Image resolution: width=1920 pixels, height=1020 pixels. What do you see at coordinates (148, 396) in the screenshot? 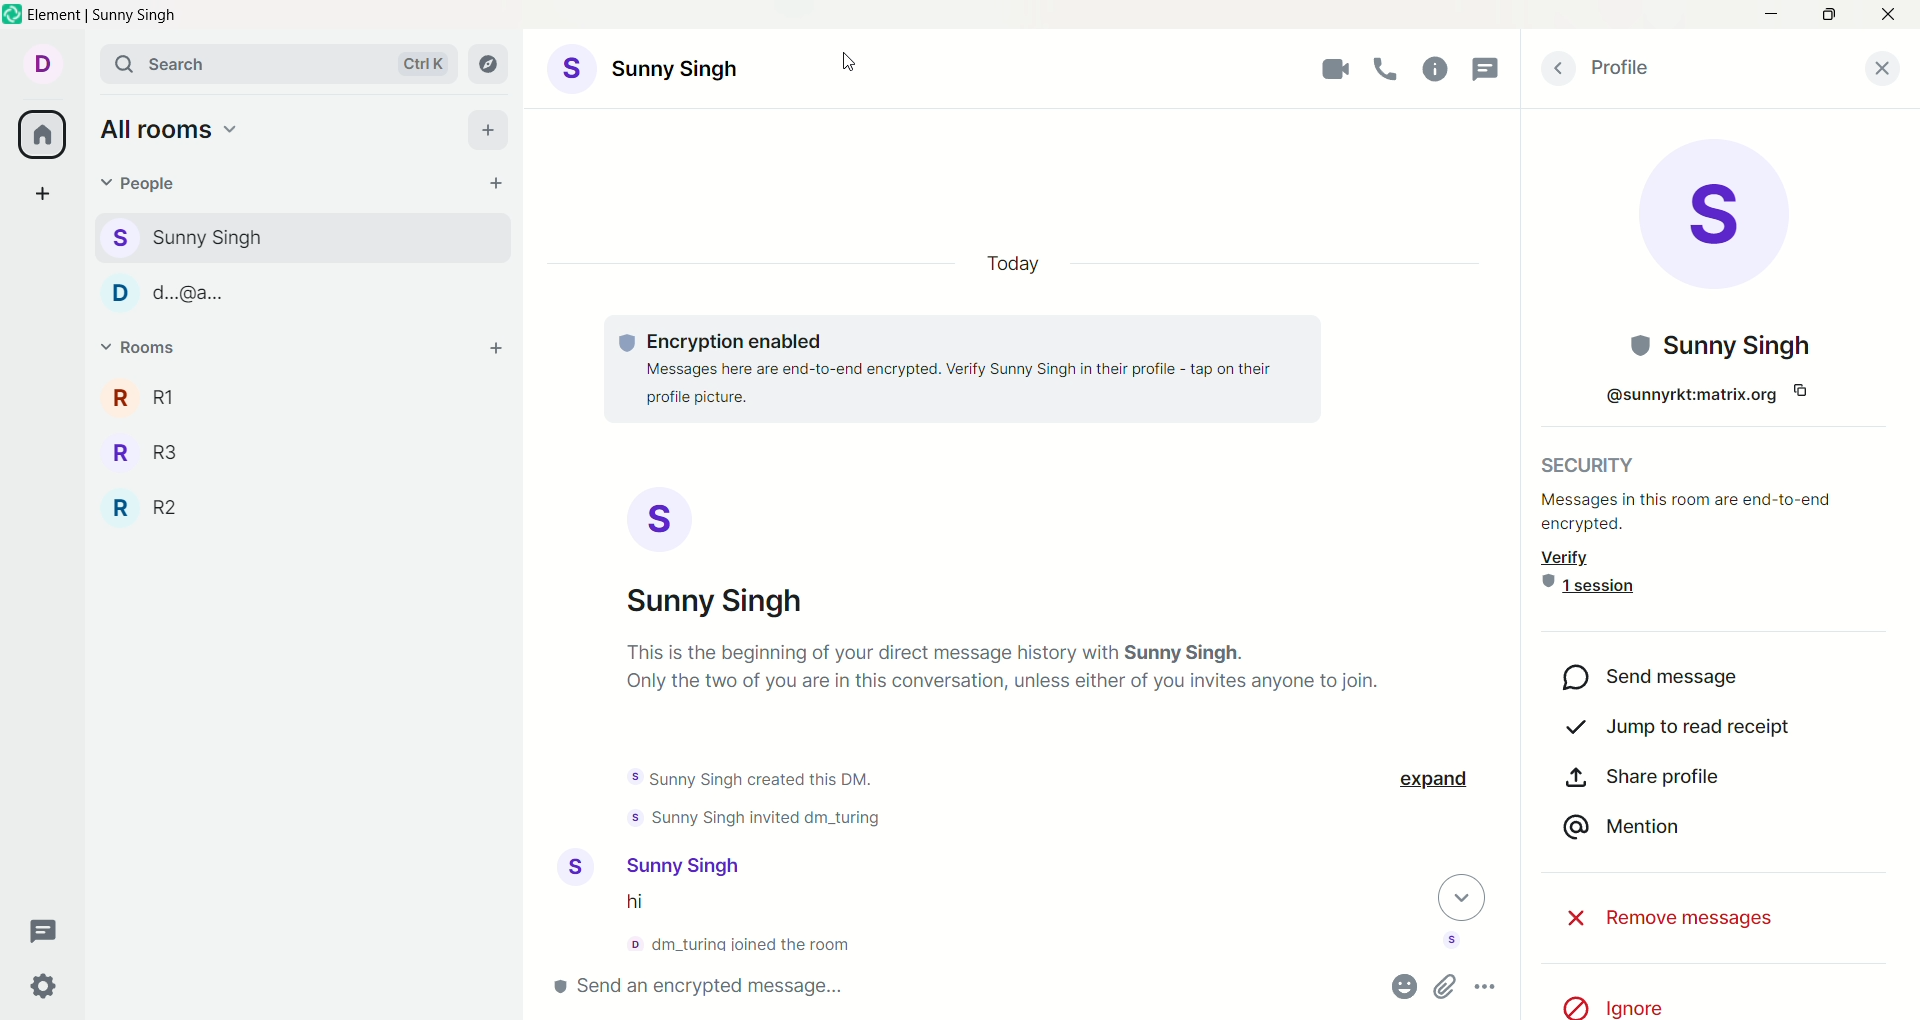
I see `R1` at bounding box center [148, 396].